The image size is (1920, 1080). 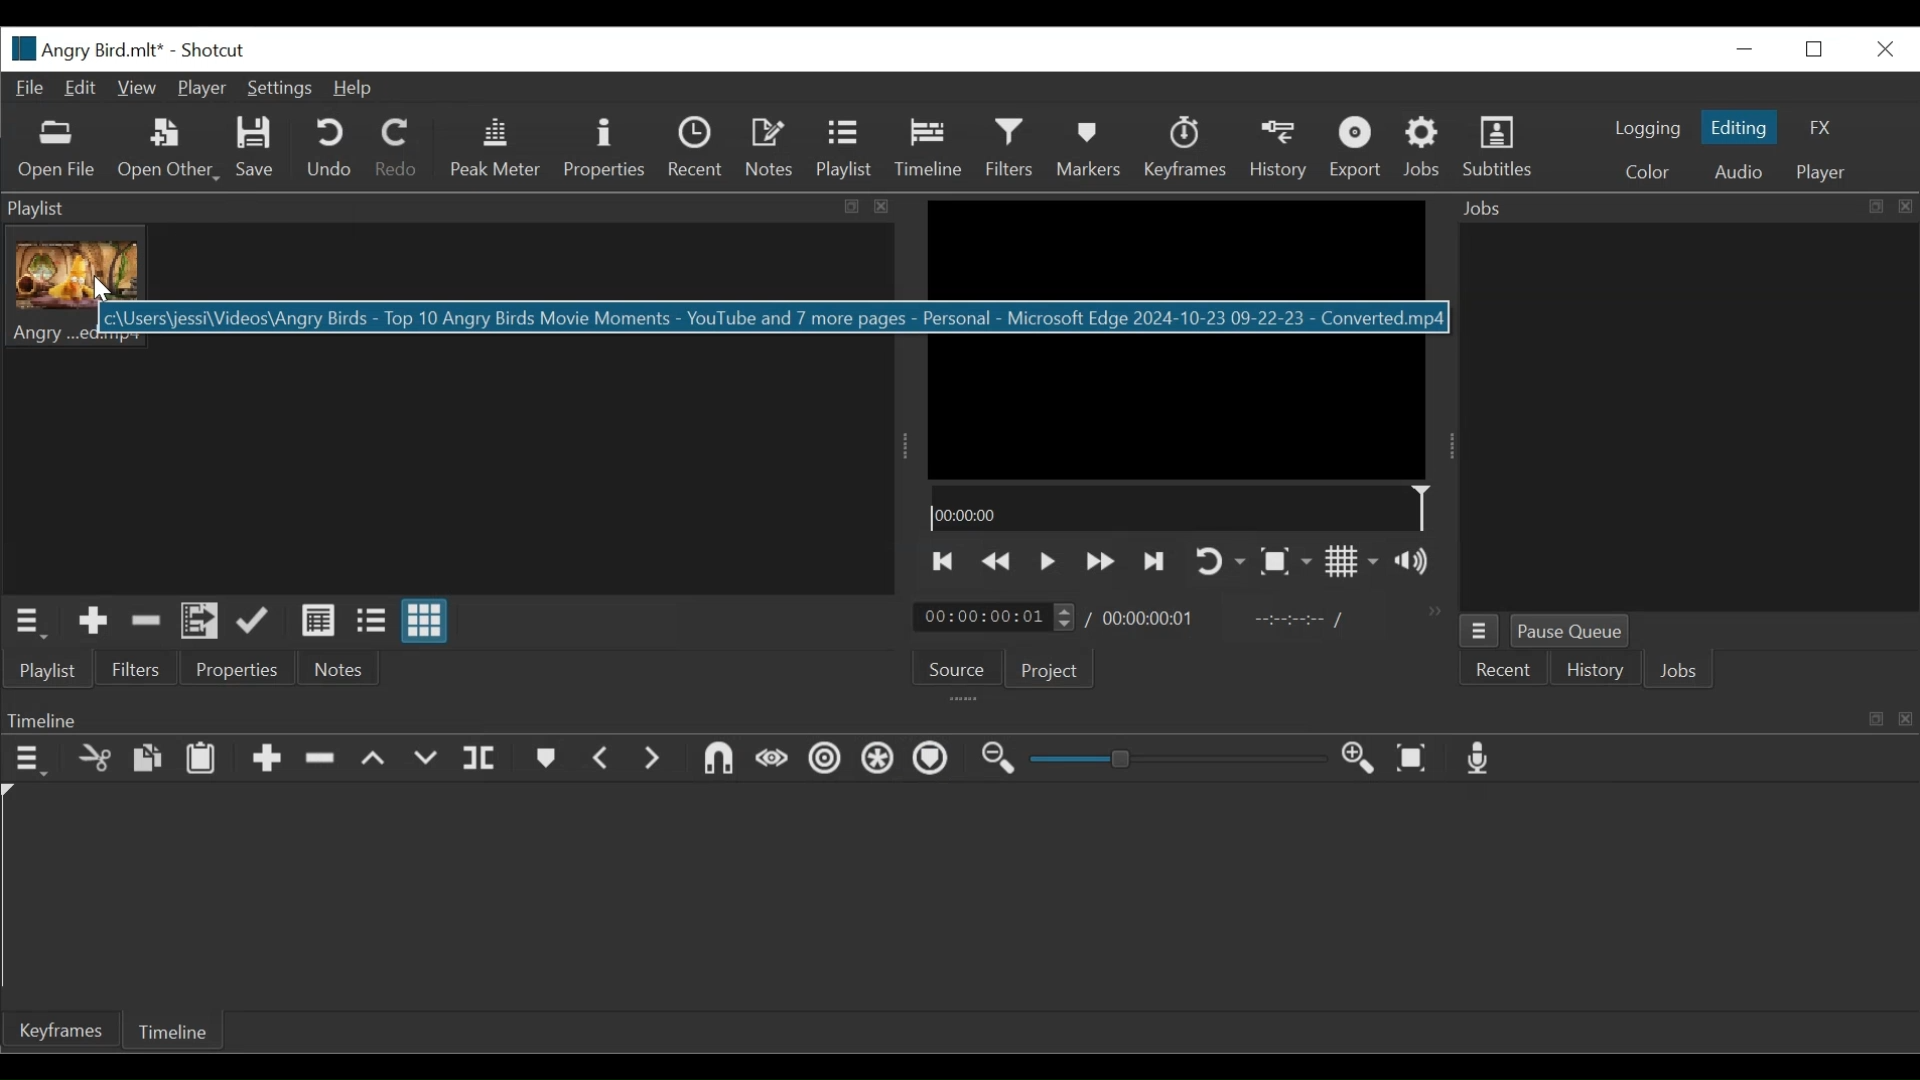 What do you see at coordinates (260, 150) in the screenshot?
I see `Save` at bounding box center [260, 150].